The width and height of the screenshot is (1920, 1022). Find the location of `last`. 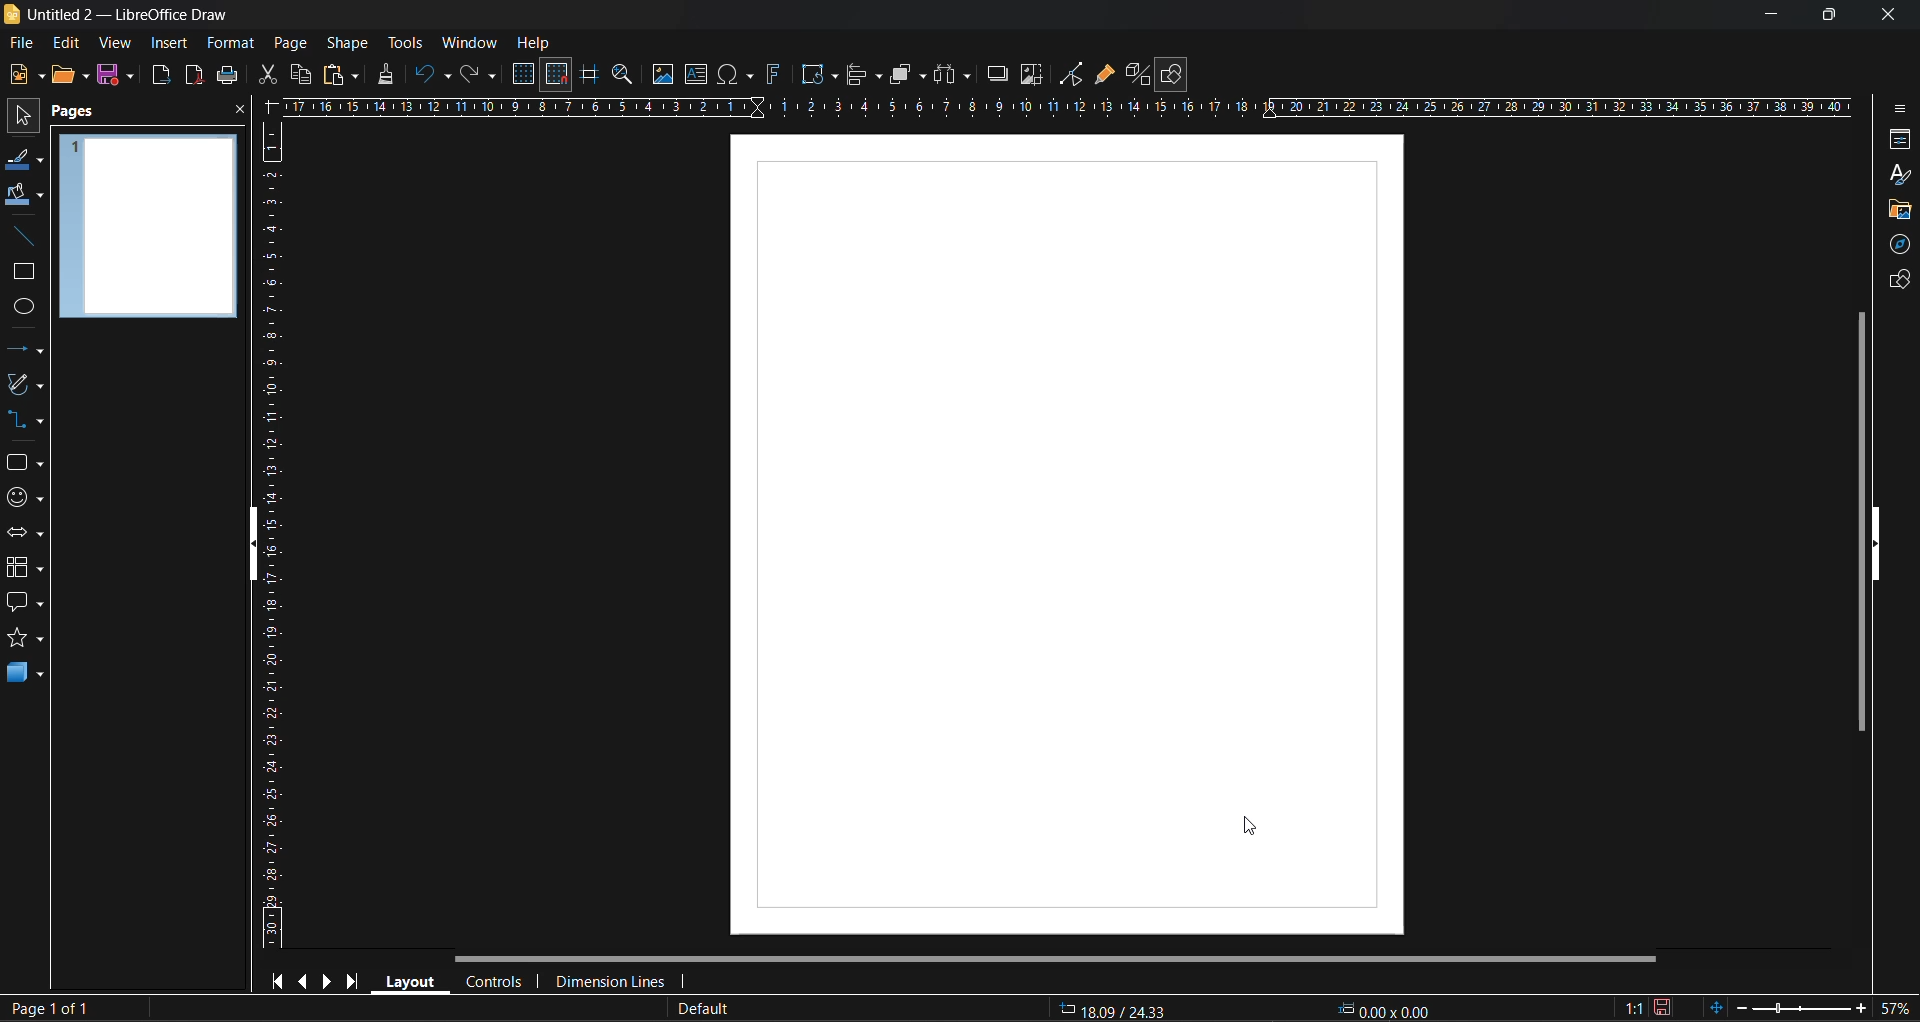

last is located at coordinates (359, 981).